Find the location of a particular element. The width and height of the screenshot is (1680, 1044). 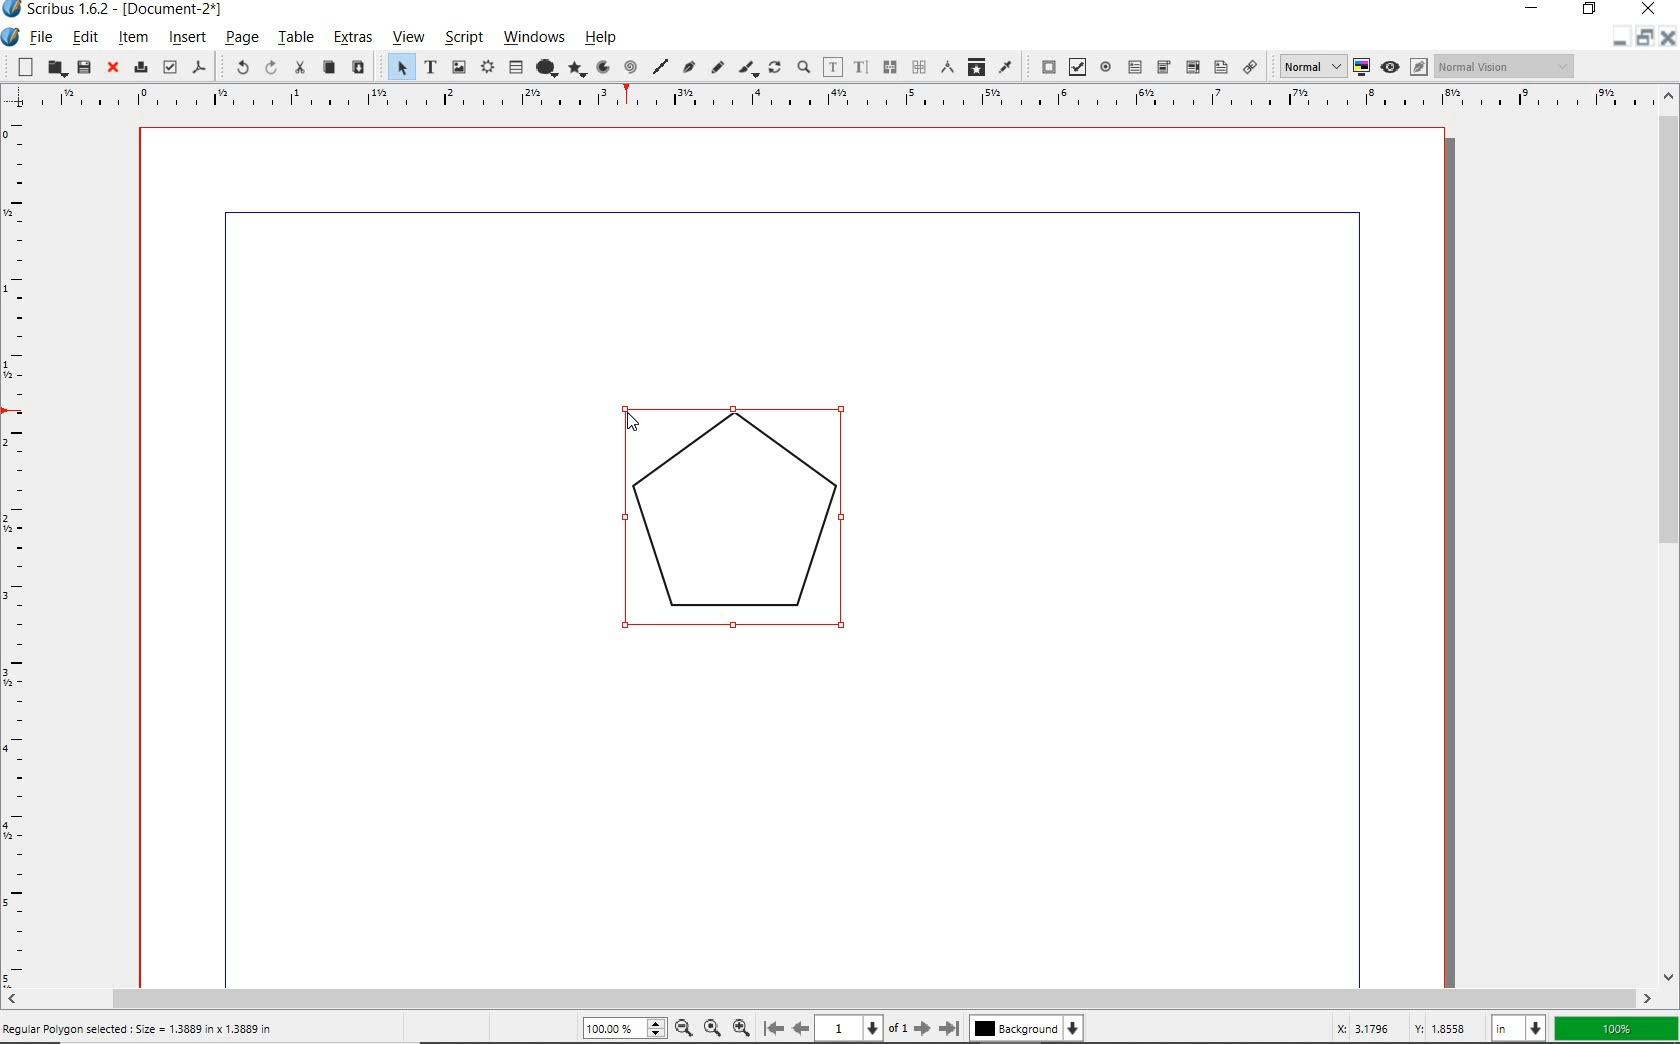

save is located at coordinates (83, 66).